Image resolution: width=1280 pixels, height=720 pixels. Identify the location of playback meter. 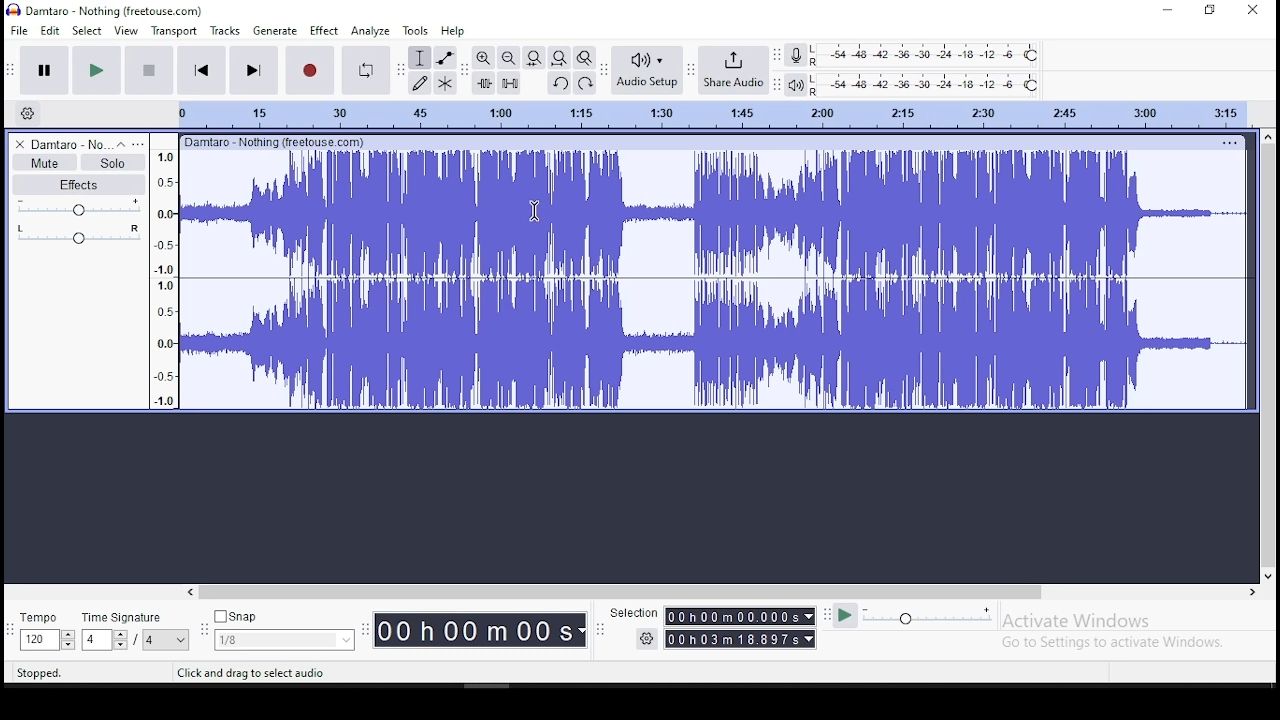
(794, 85).